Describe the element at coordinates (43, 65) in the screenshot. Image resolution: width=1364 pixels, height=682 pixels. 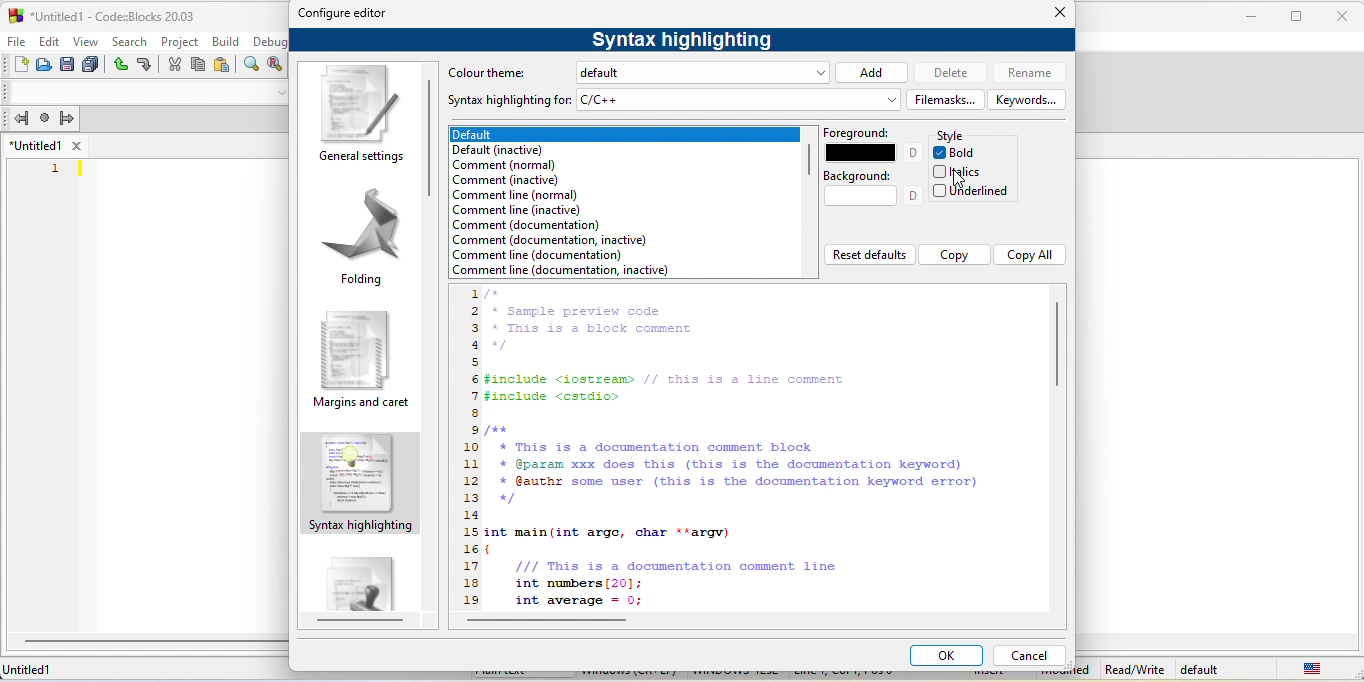
I see `open` at that location.